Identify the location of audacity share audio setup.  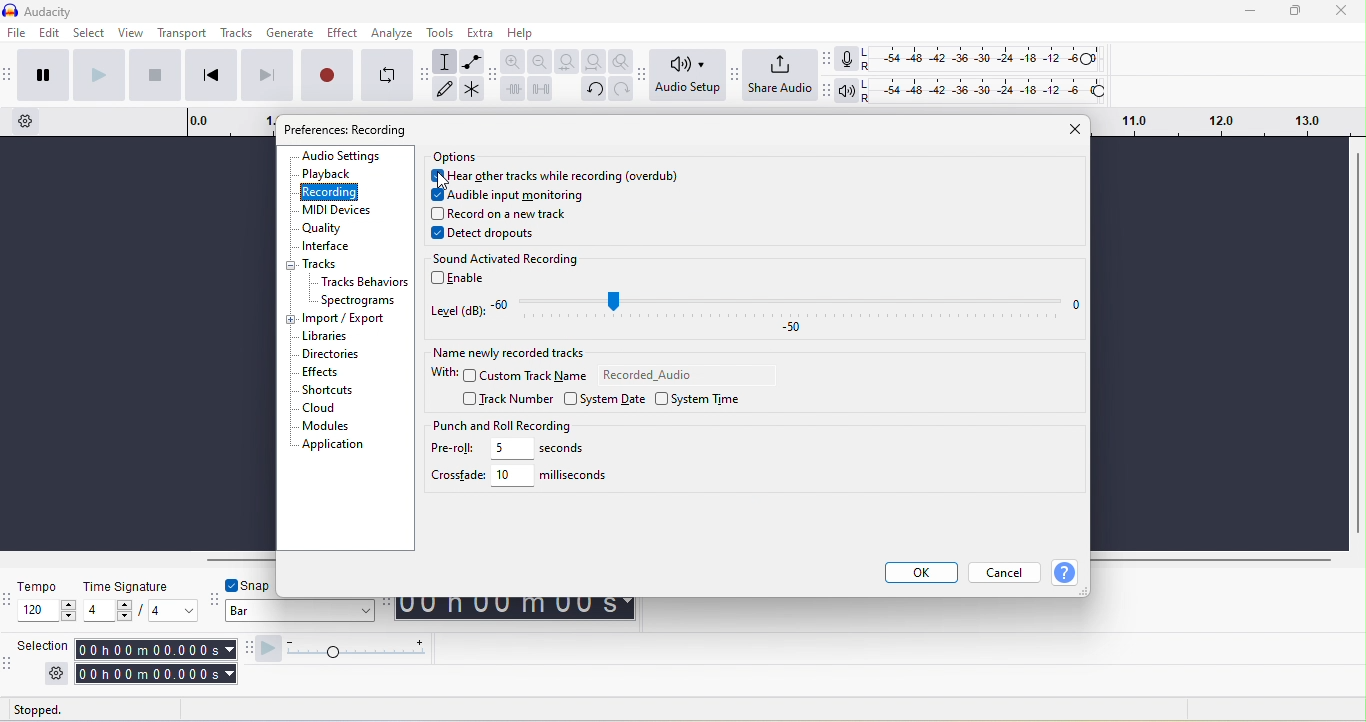
(736, 77).